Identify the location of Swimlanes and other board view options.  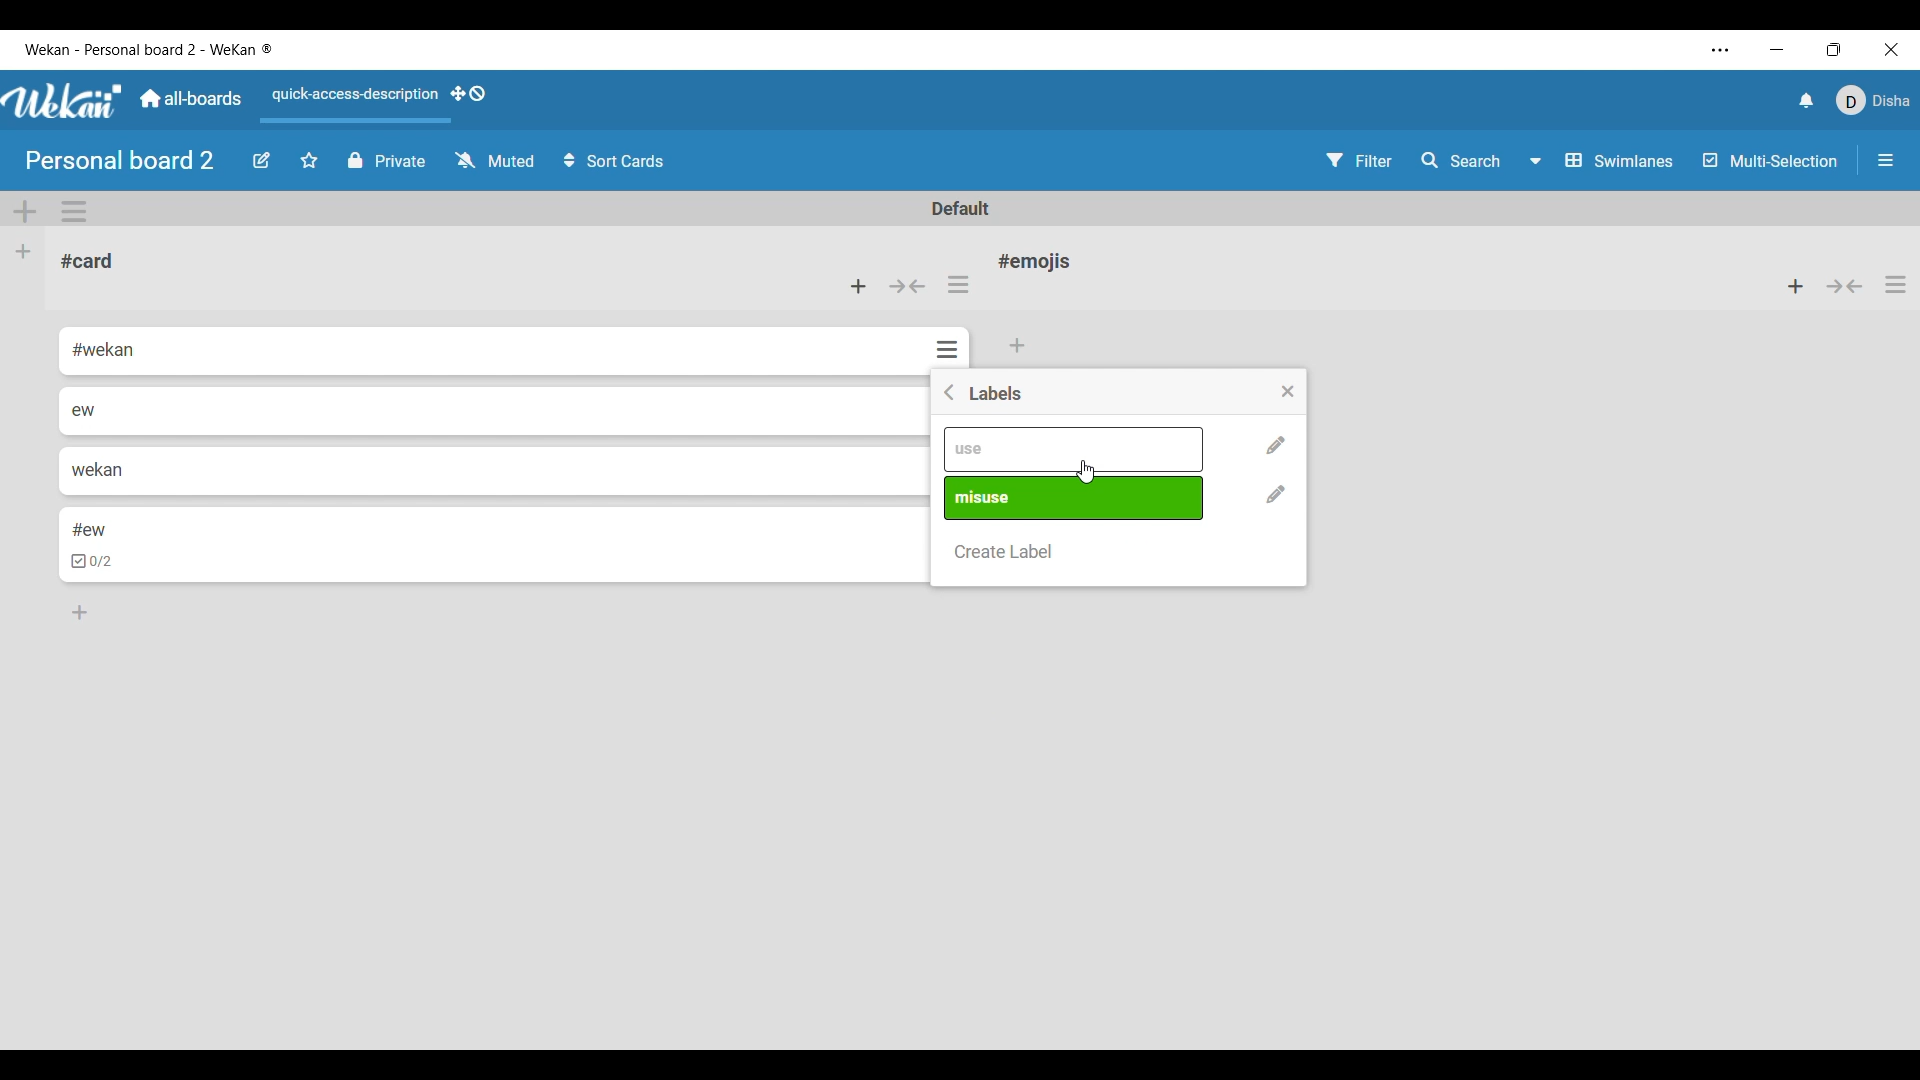
(1599, 160).